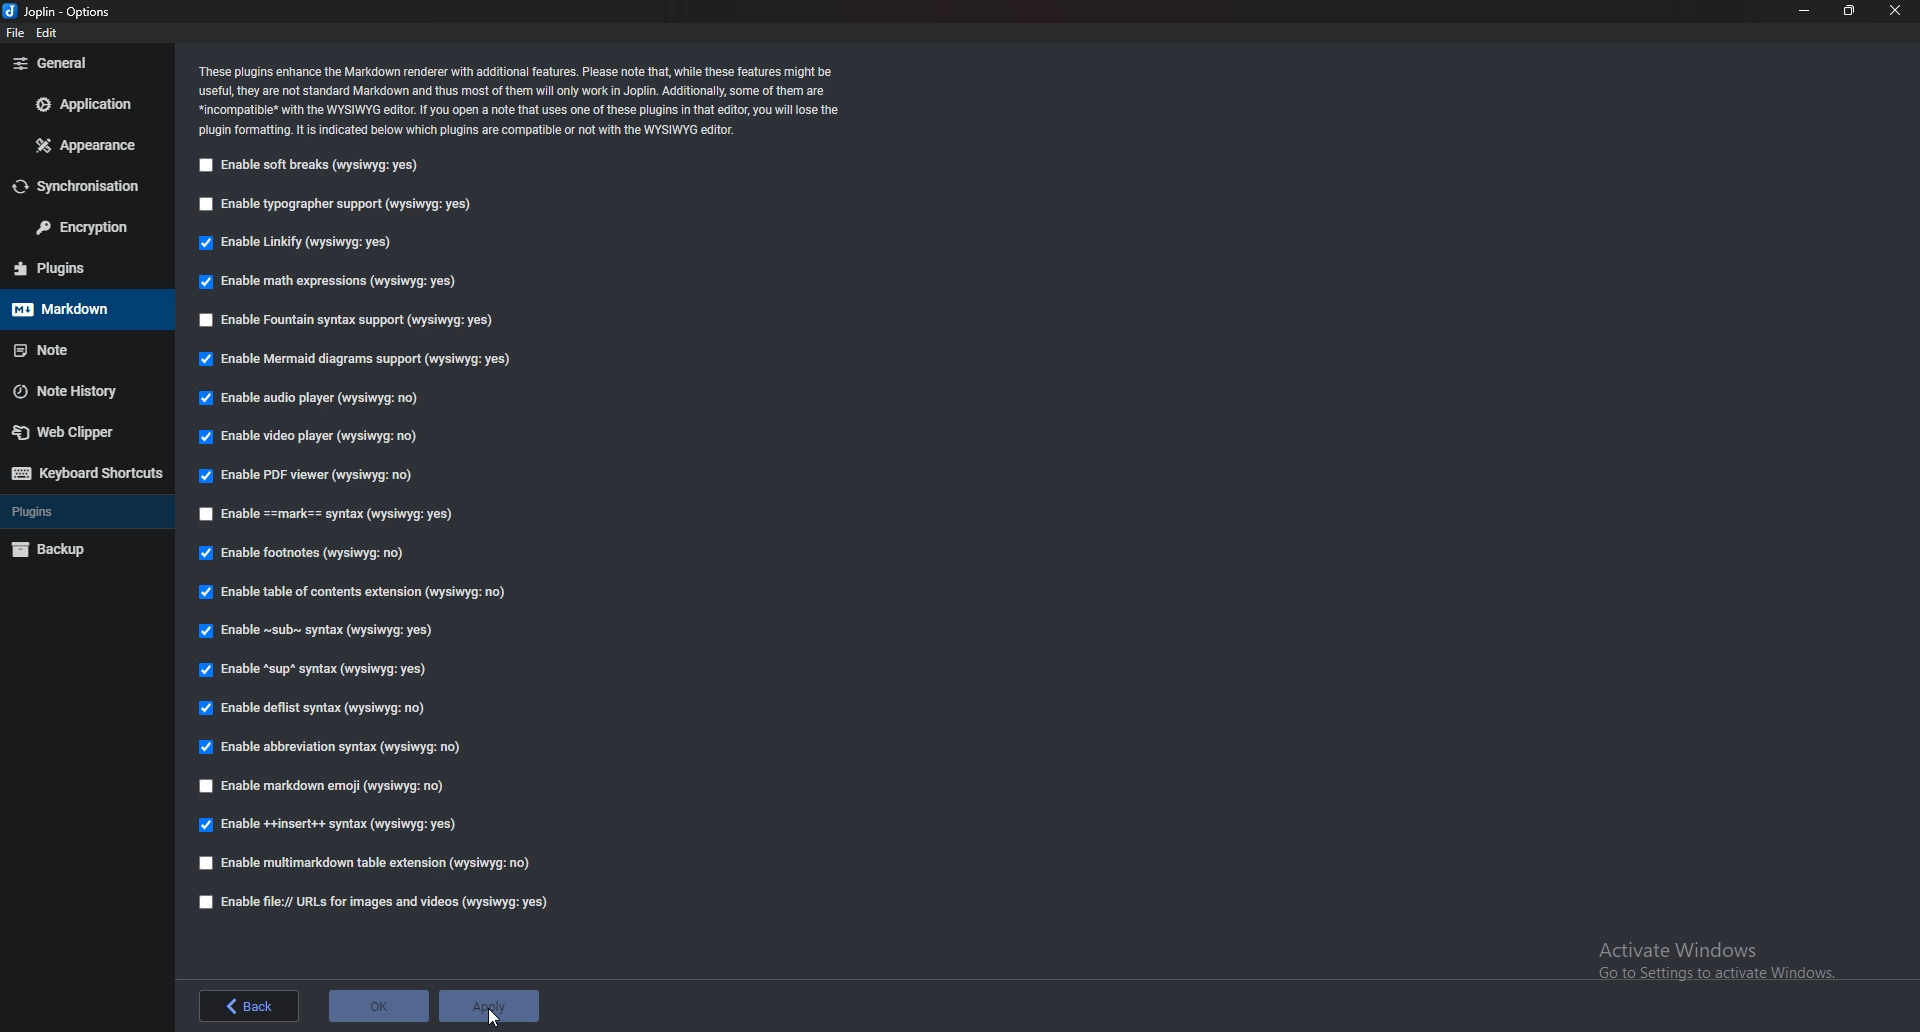  I want to click on enable multimarkdown table extensions, so click(375, 866).